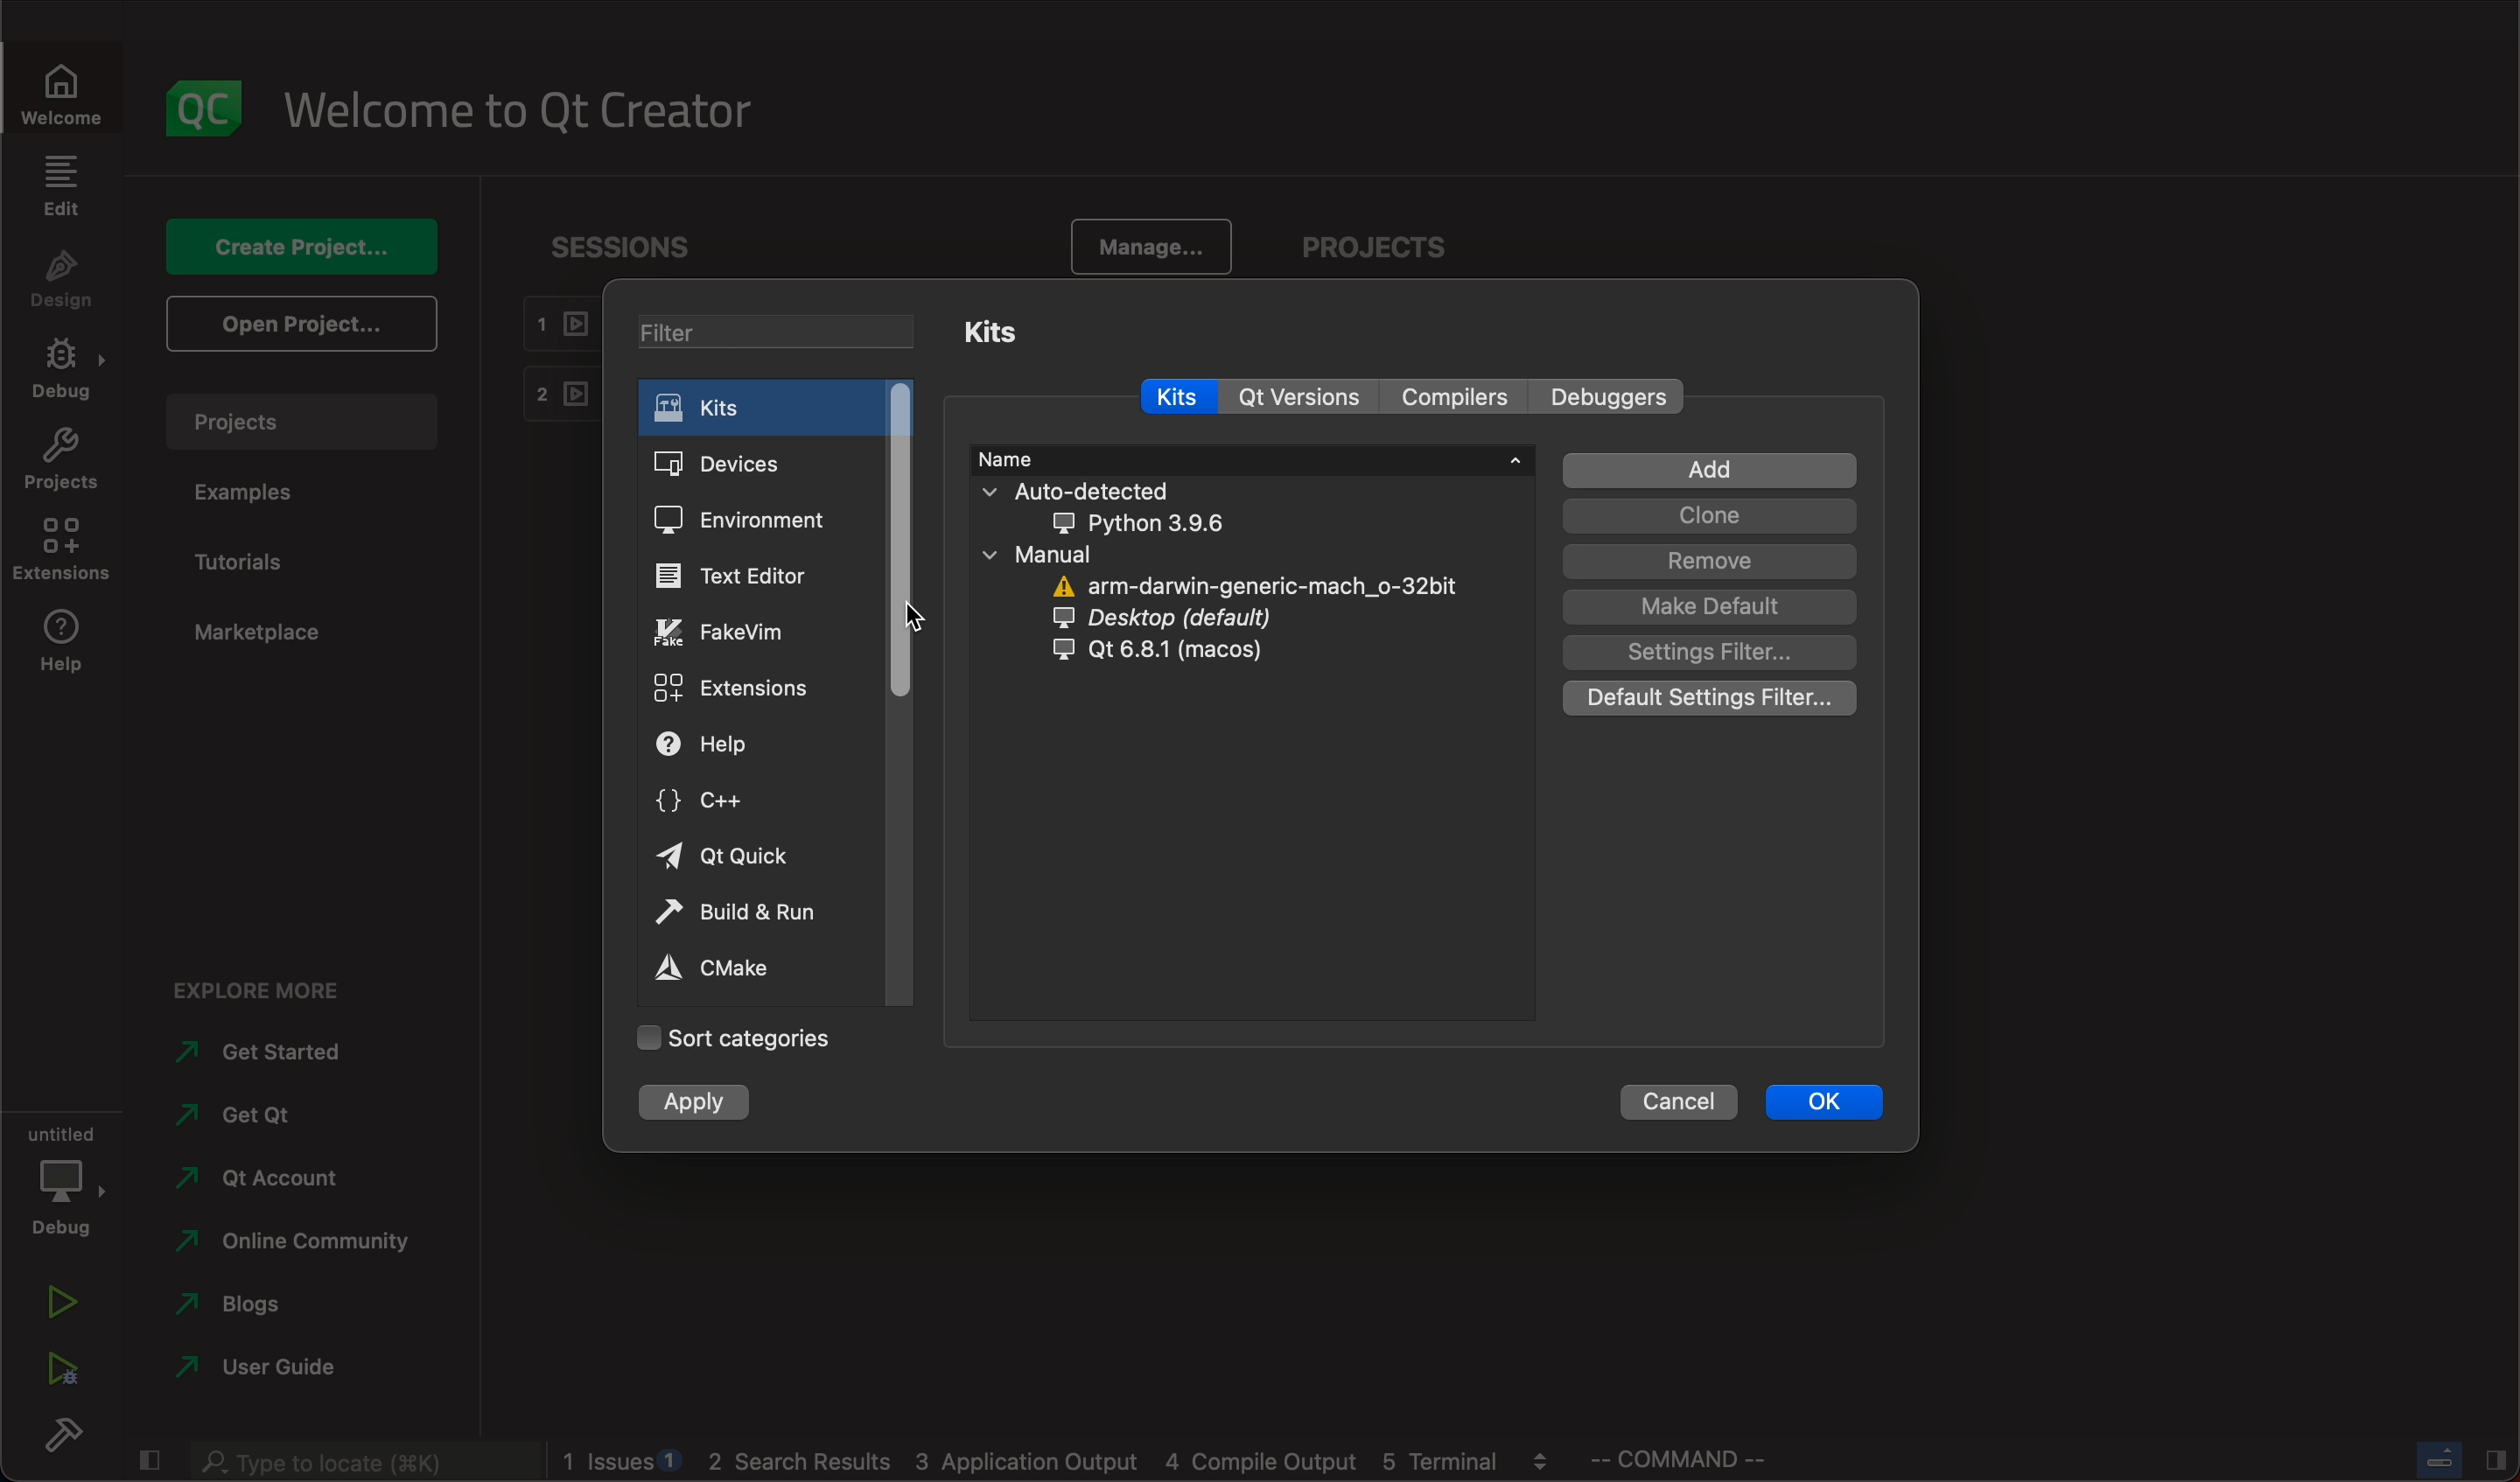 Image resolution: width=2520 pixels, height=1482 pixels. What do you see at coordinates (1712, 470) in the screenshot?
I see `add` at bounding box center [1712, 470].